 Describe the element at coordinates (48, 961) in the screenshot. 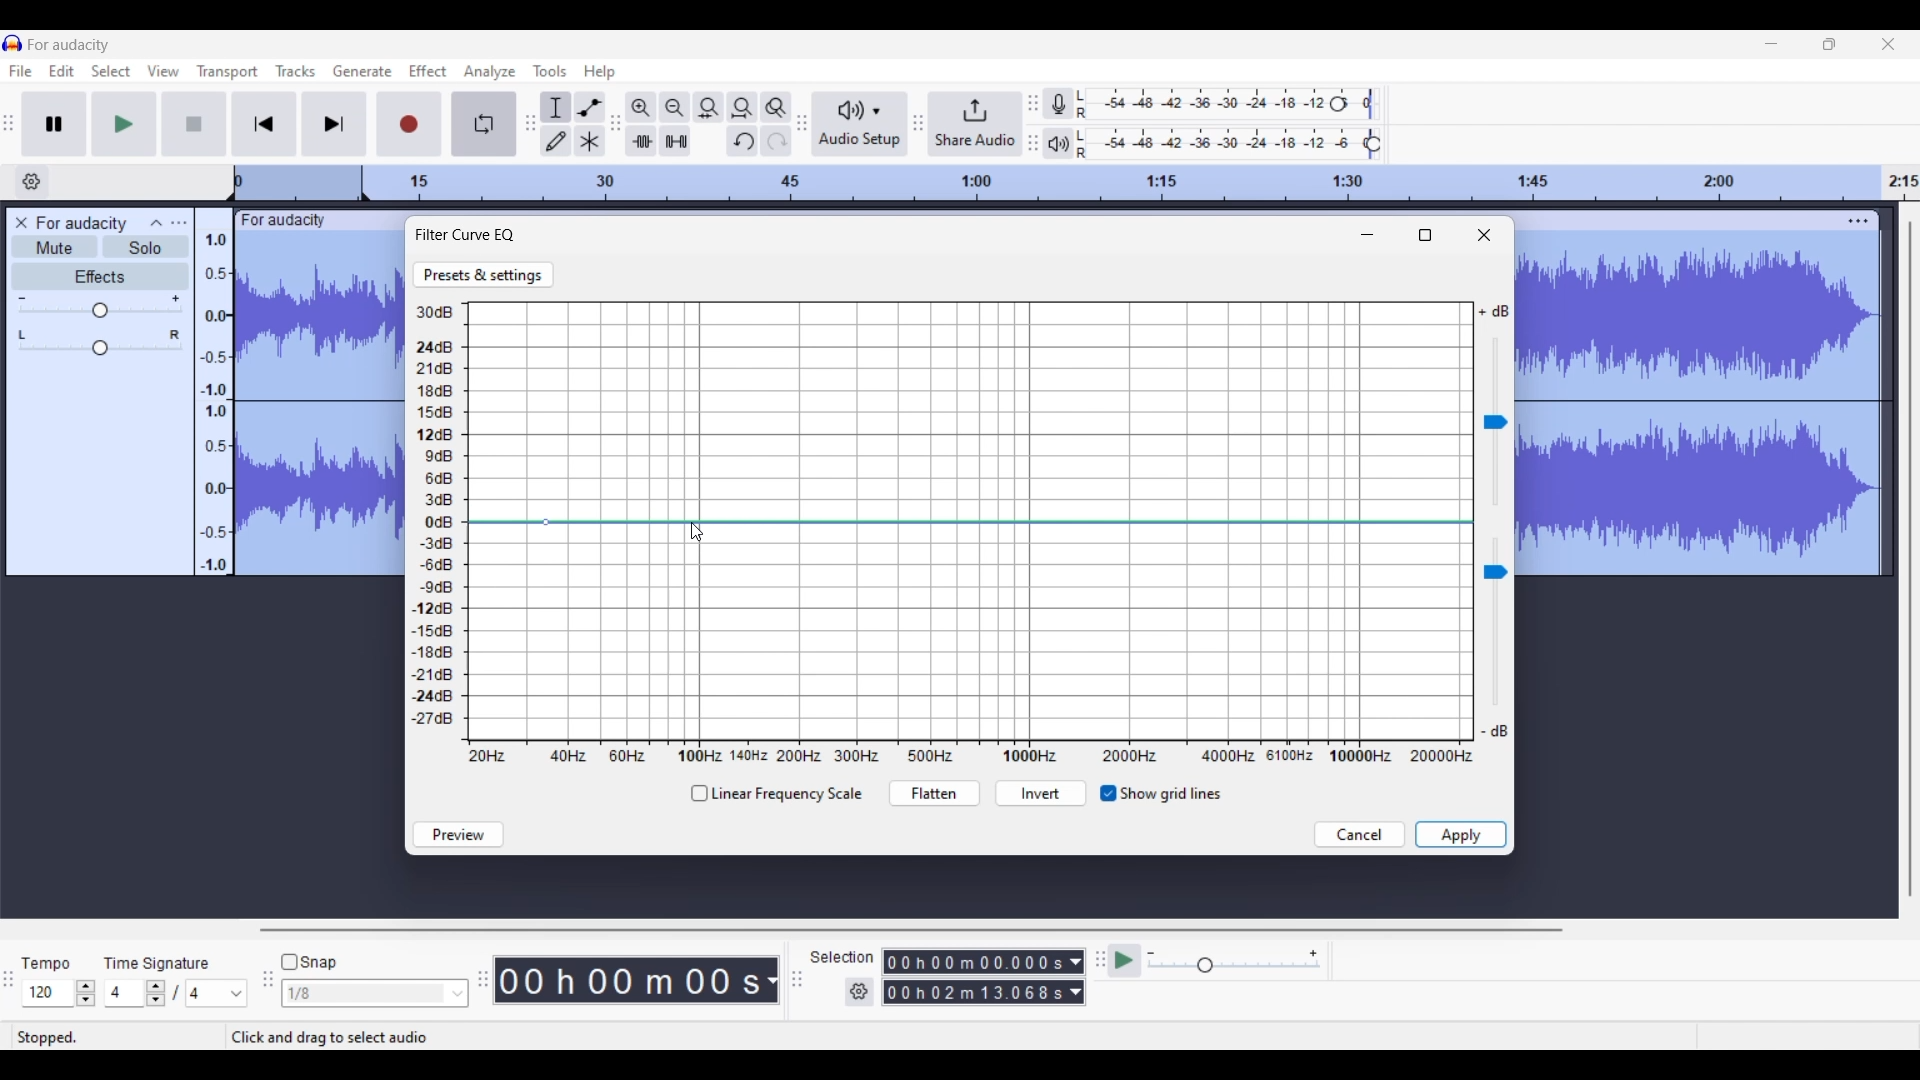

I see `Tempo` at that location.